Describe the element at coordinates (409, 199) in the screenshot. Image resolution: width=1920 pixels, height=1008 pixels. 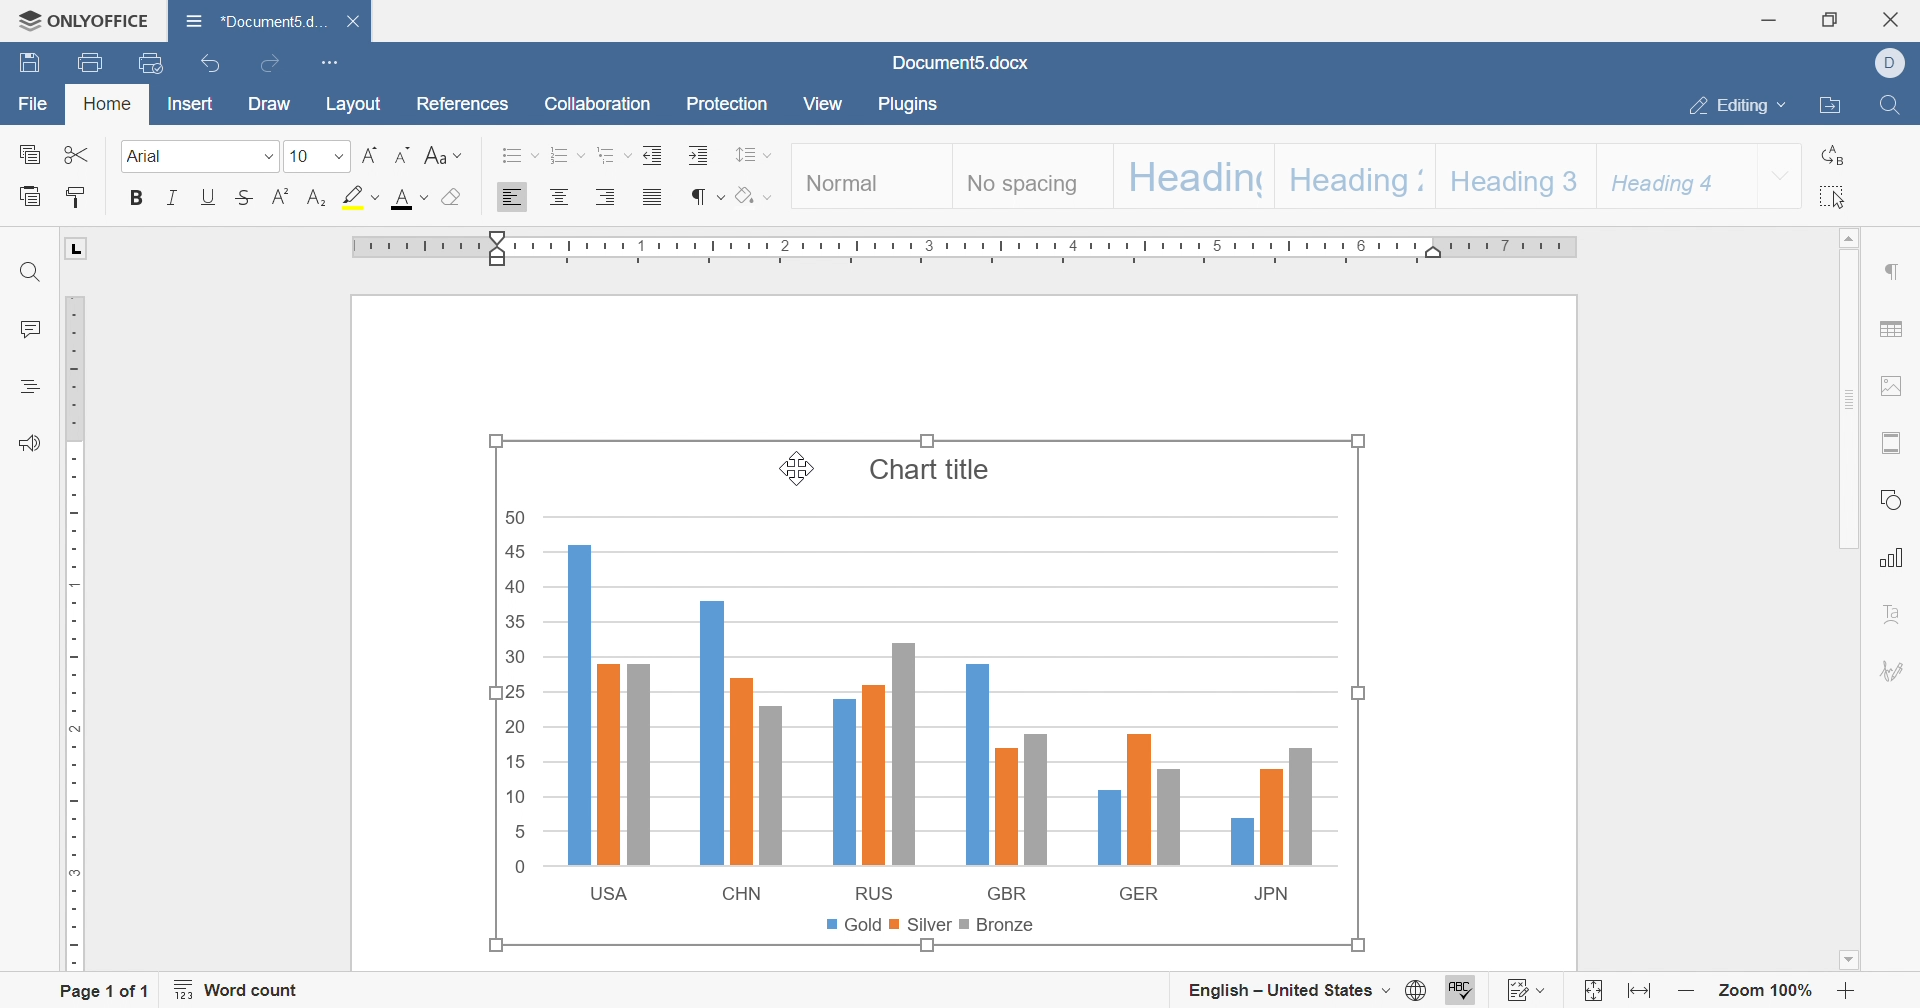
I see `font color` at that location.